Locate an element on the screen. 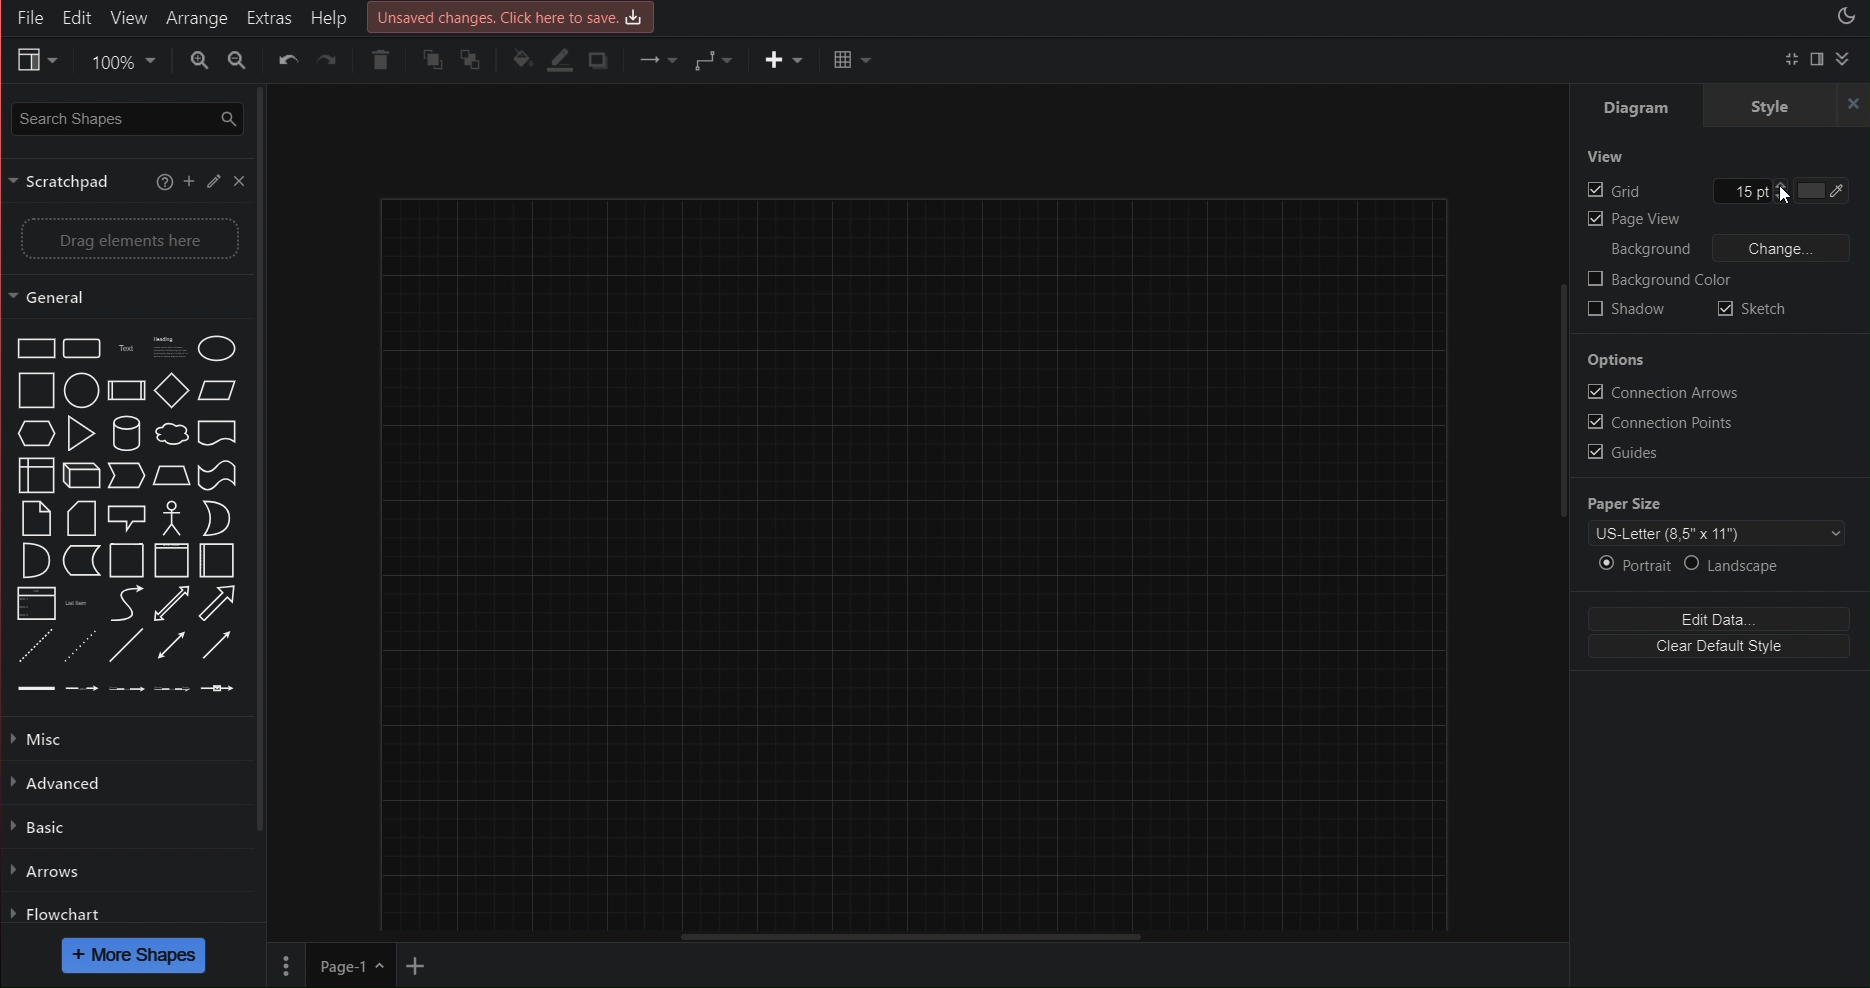 This screenshot has width=1870, height=988. both side arrows is located at coordinates (169, 603).